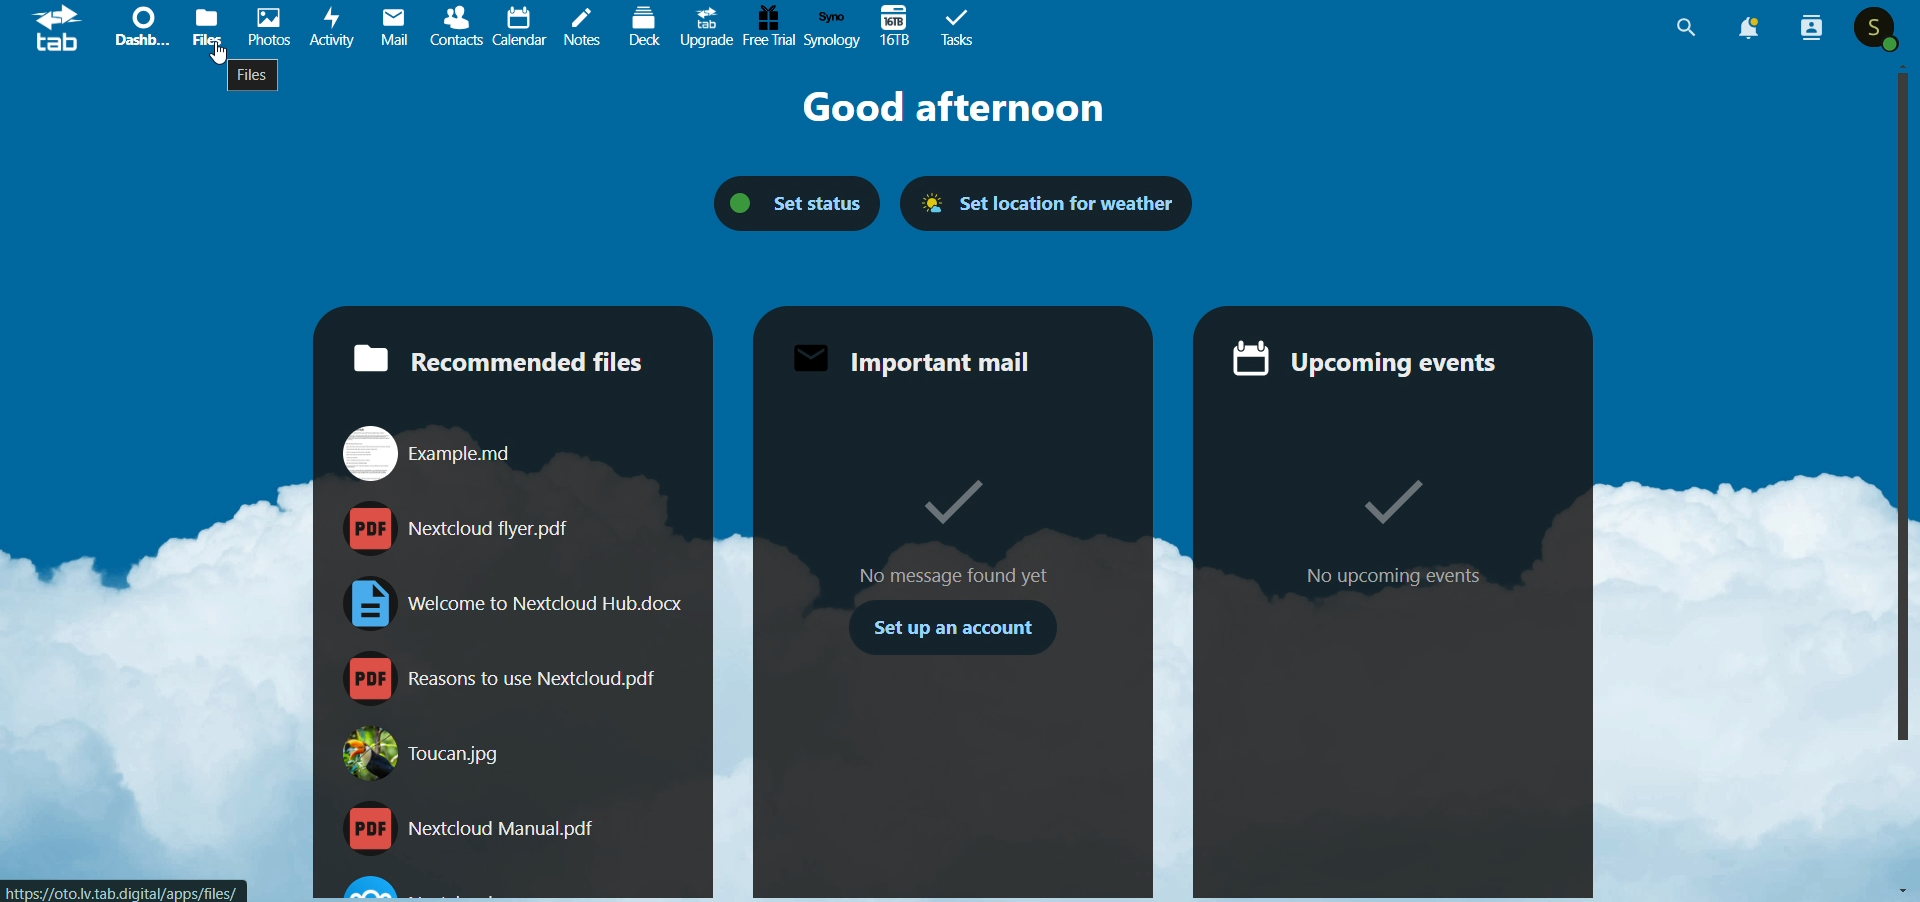  What do you see at coordinates (644, 27) in the screenshot?
I see `dock` at bounding box center [644, 27].